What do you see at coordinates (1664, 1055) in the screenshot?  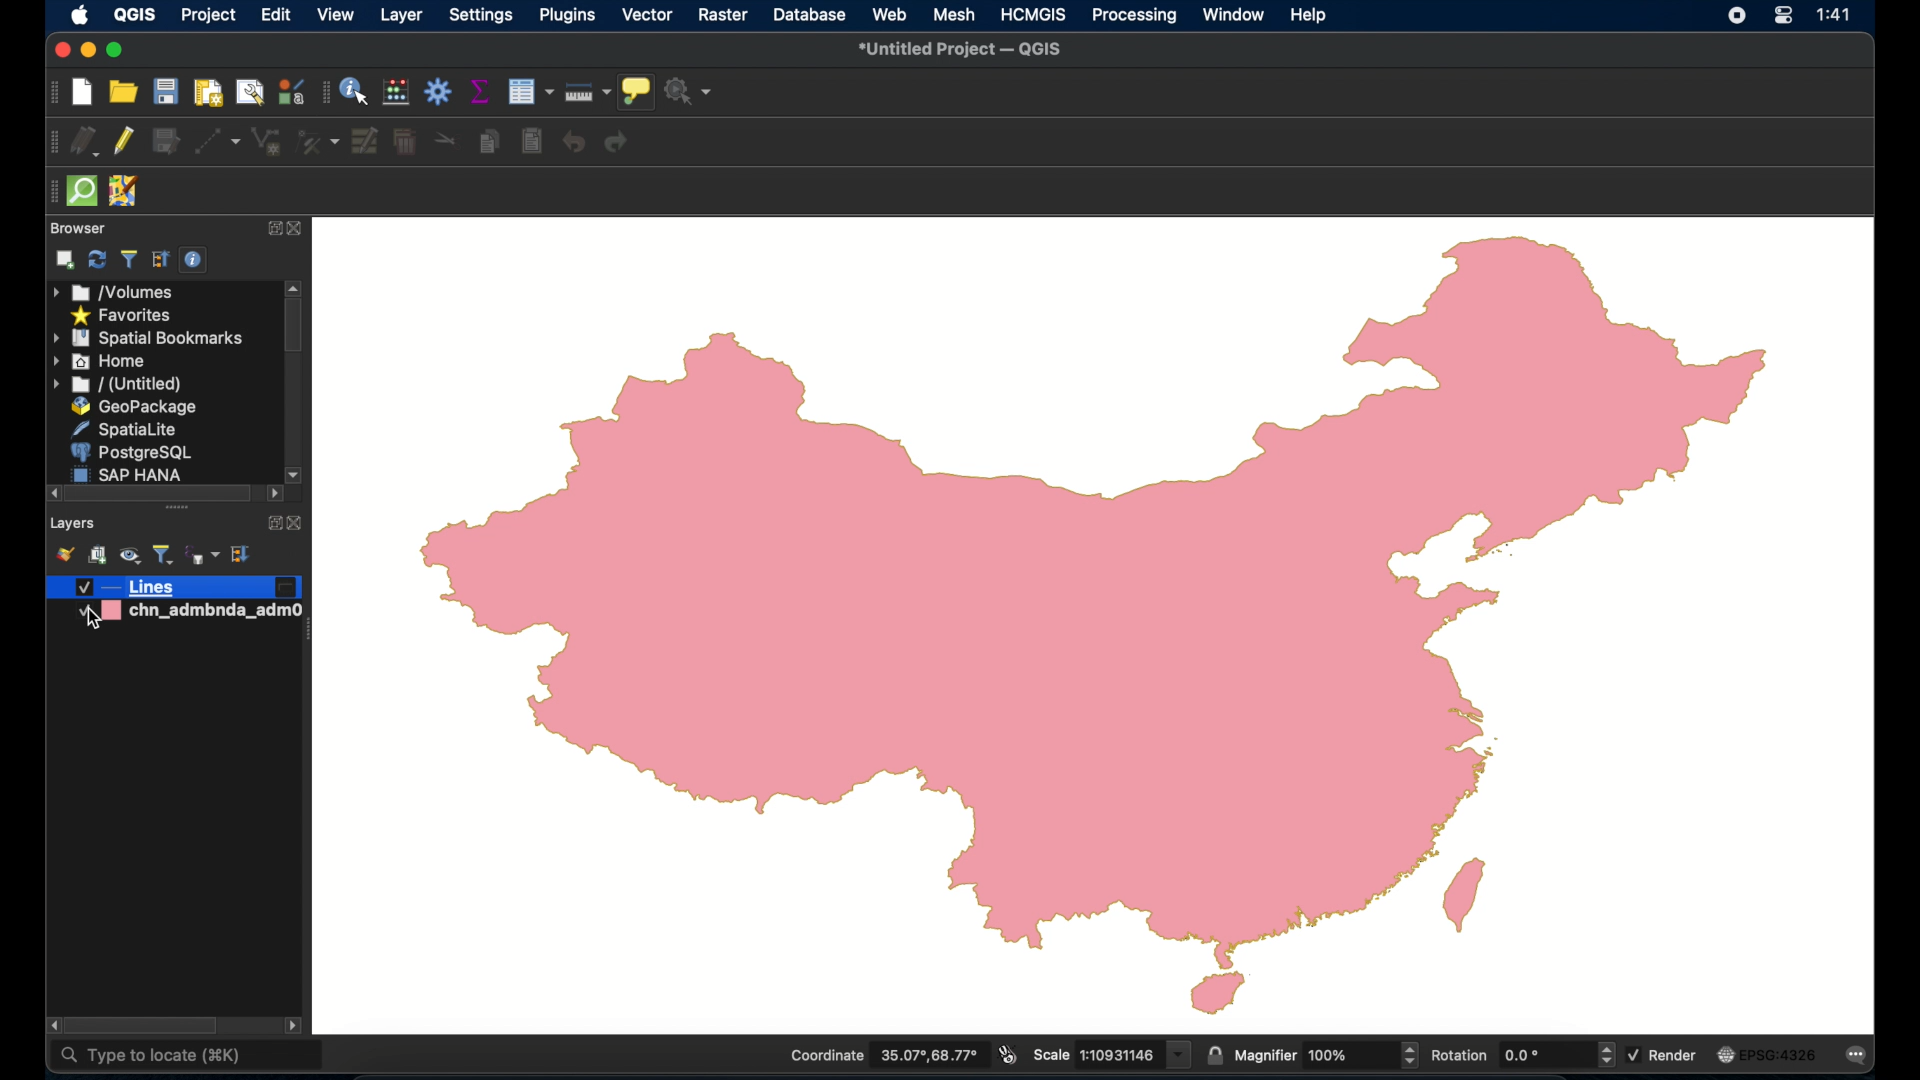 I see `render` at bounding box center [1664, 1055].